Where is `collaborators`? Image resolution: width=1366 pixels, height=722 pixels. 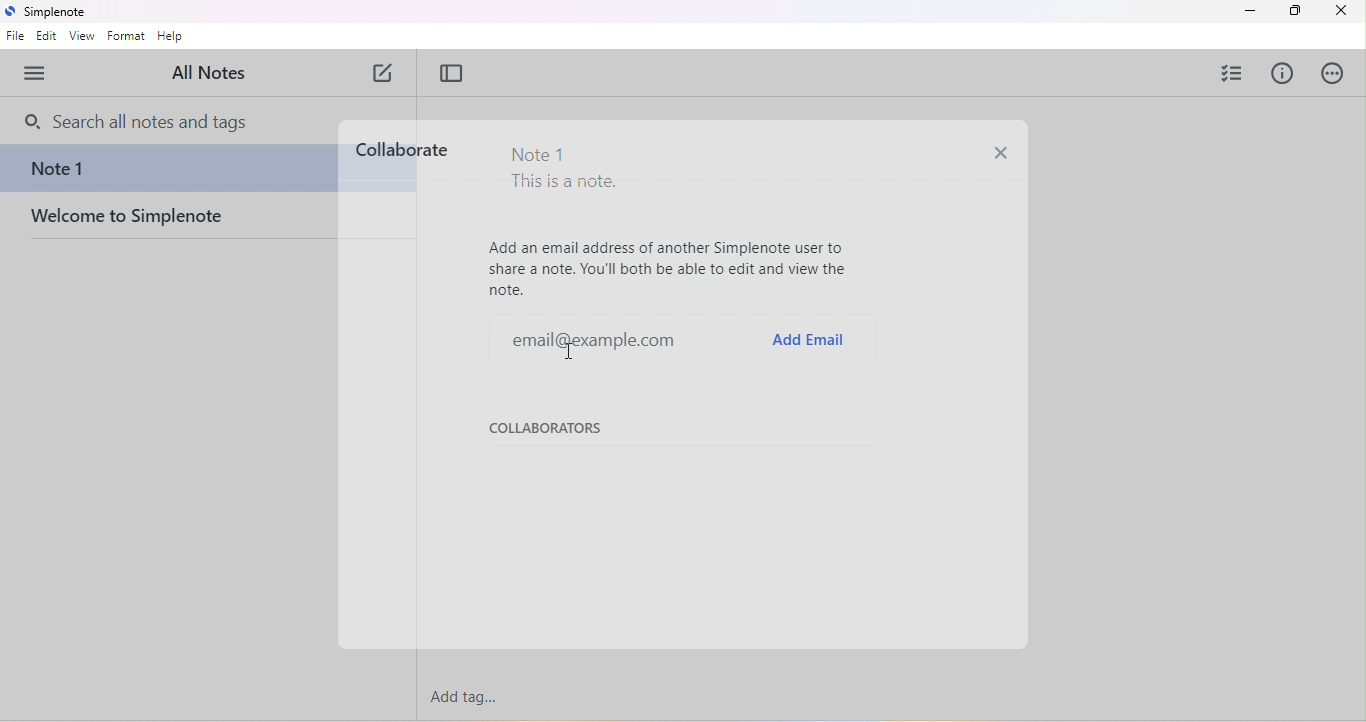 collaborators is located at coordinates (552, 431).